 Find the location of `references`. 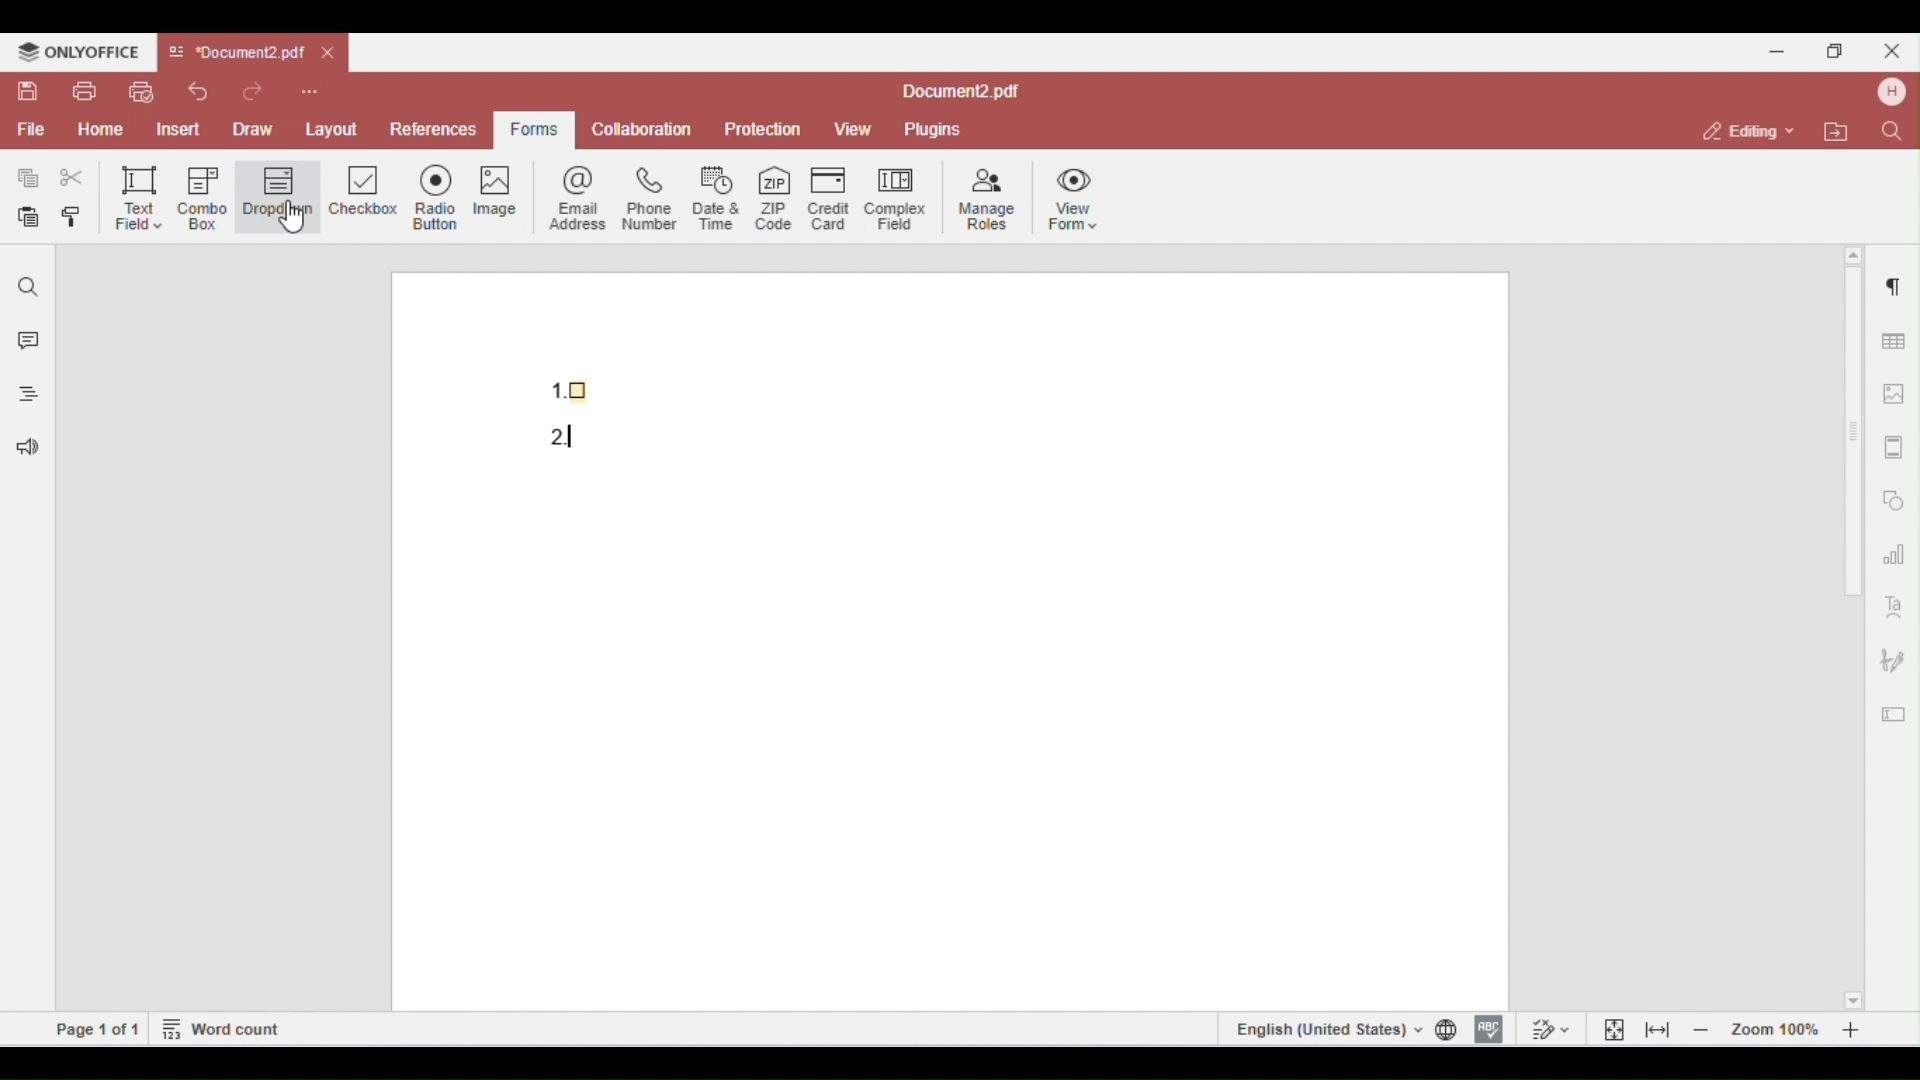

references is located at coordinates (431, 129).